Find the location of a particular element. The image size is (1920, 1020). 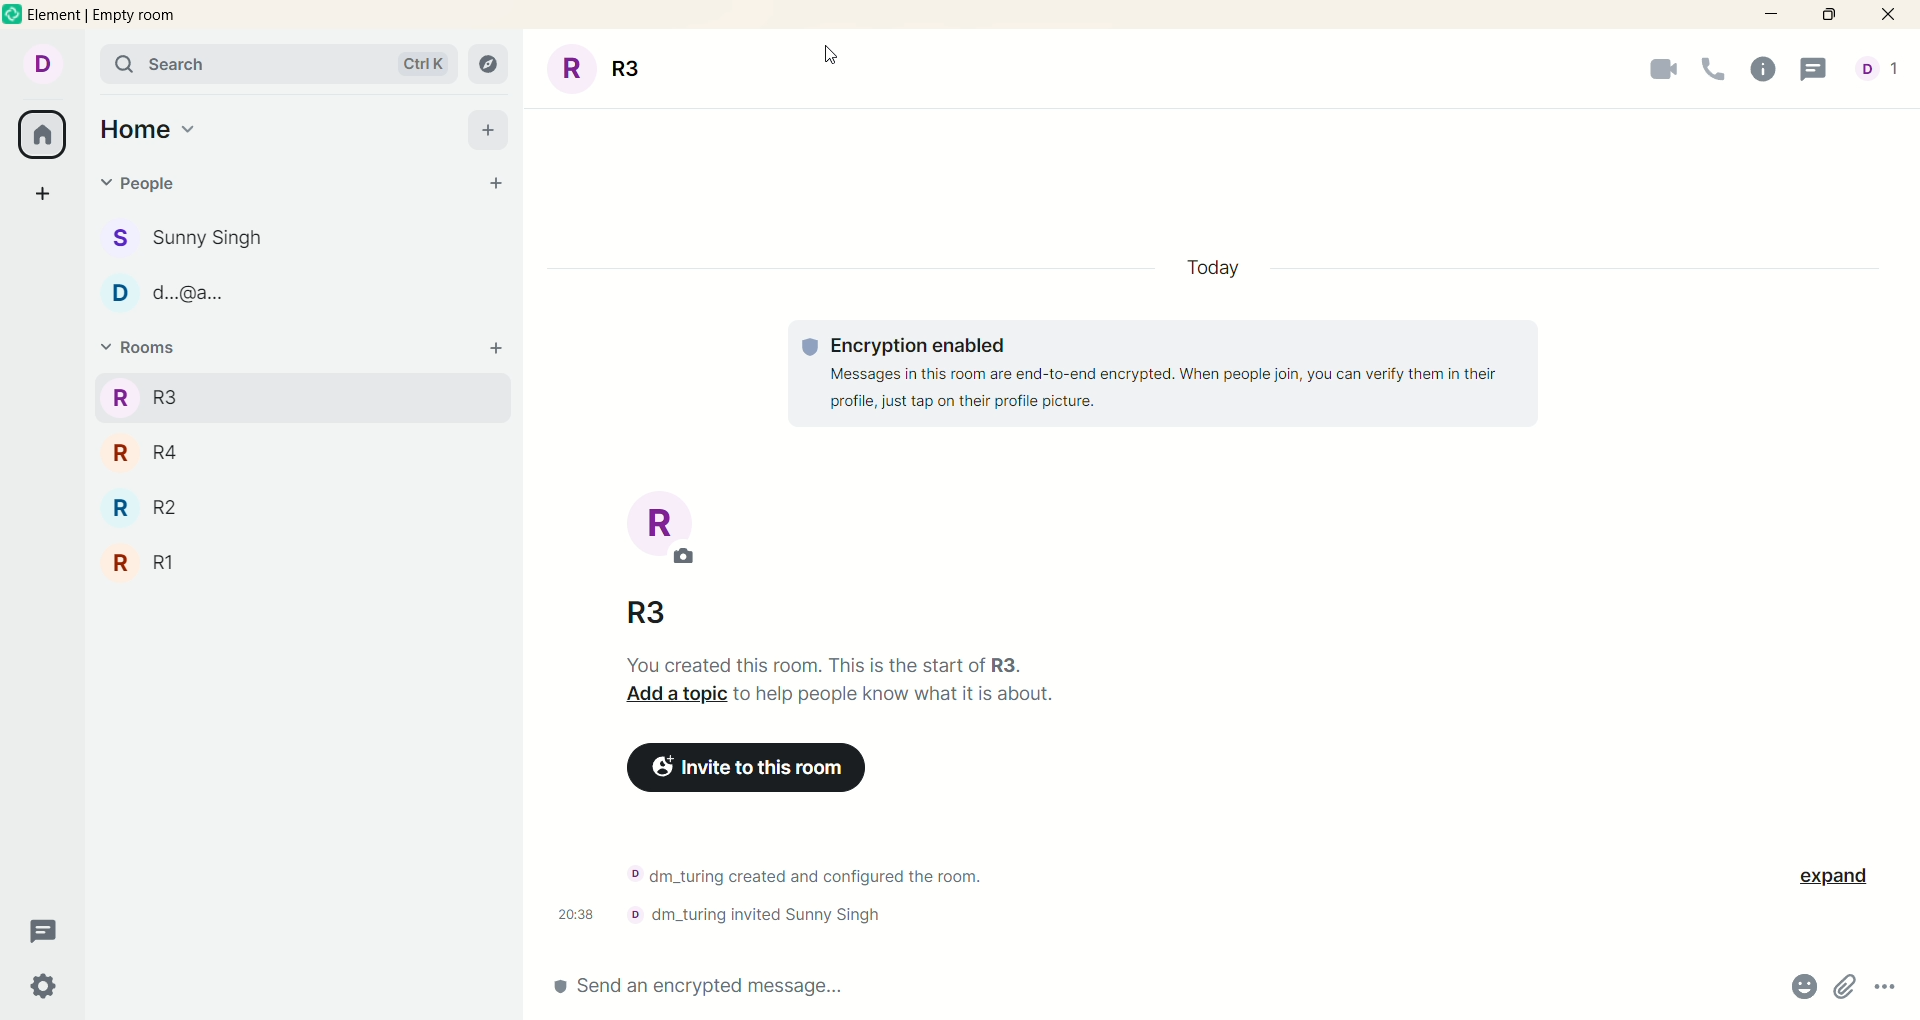

start chat is located at coordinates (496, 187).